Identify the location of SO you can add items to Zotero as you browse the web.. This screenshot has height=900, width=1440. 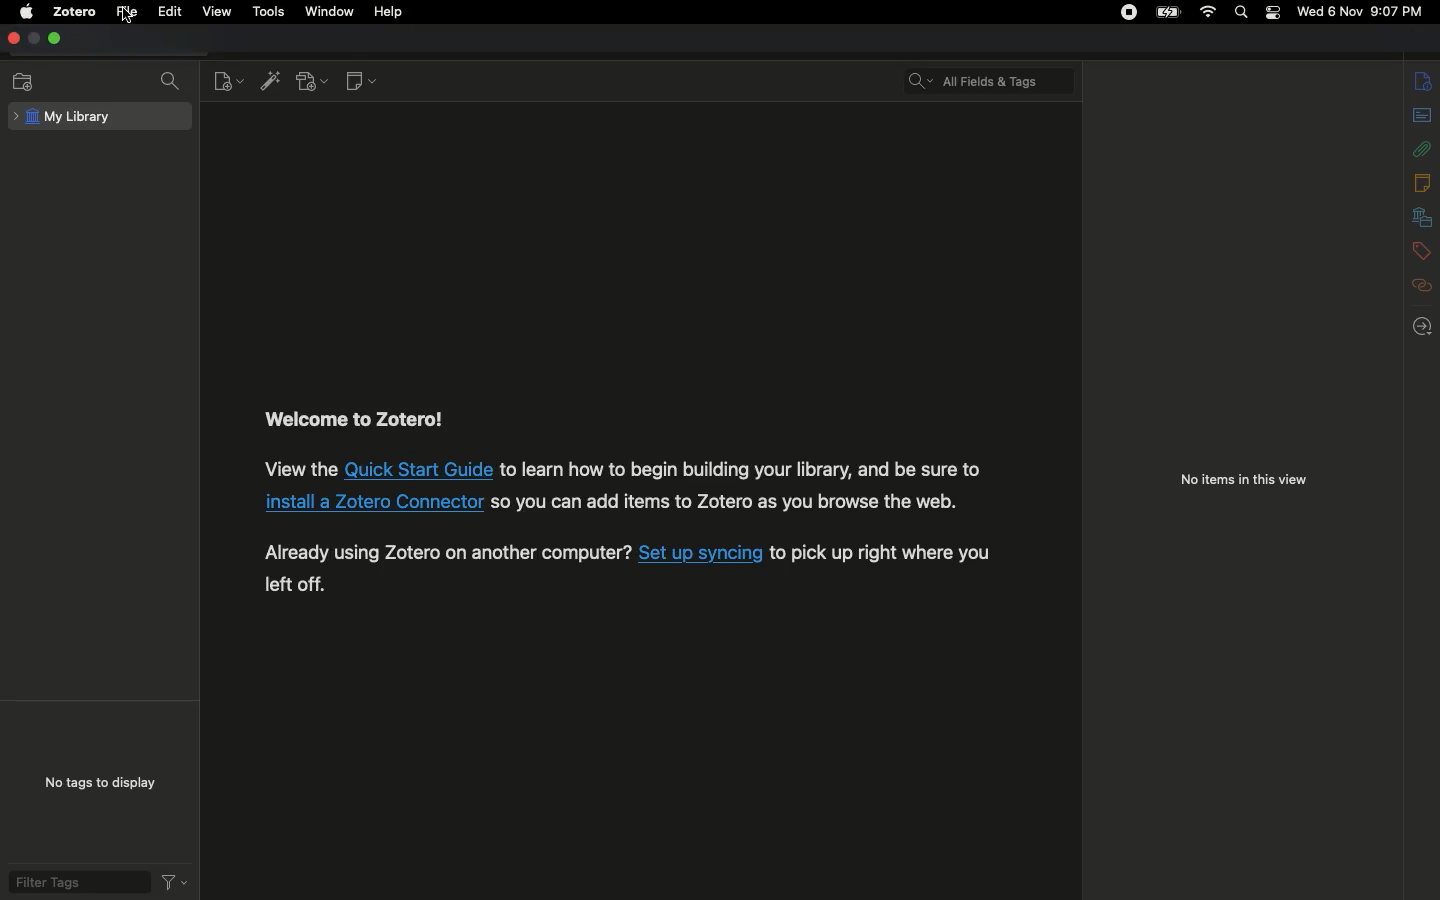
(726, 501).